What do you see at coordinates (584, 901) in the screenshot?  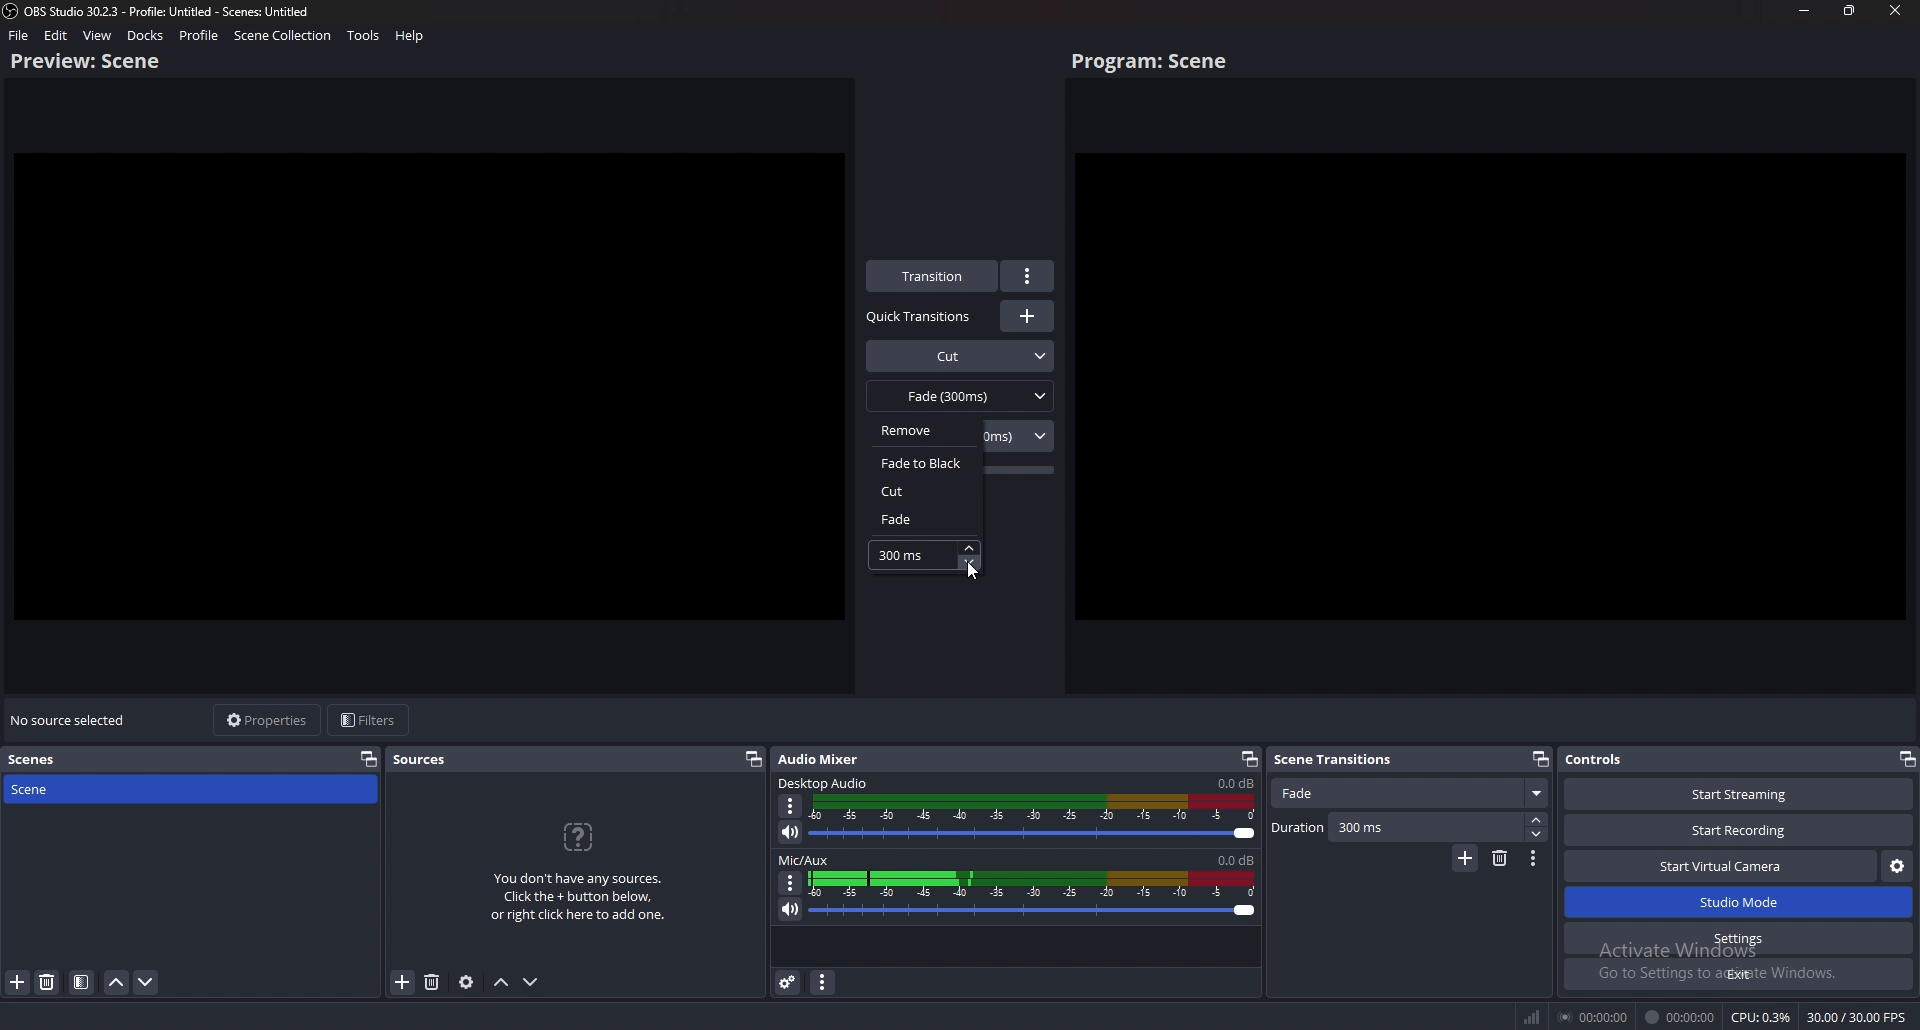 I see `You don't have any sources.
Click the + button below,
or right click here to add one.` at bounding box center [584, 901].